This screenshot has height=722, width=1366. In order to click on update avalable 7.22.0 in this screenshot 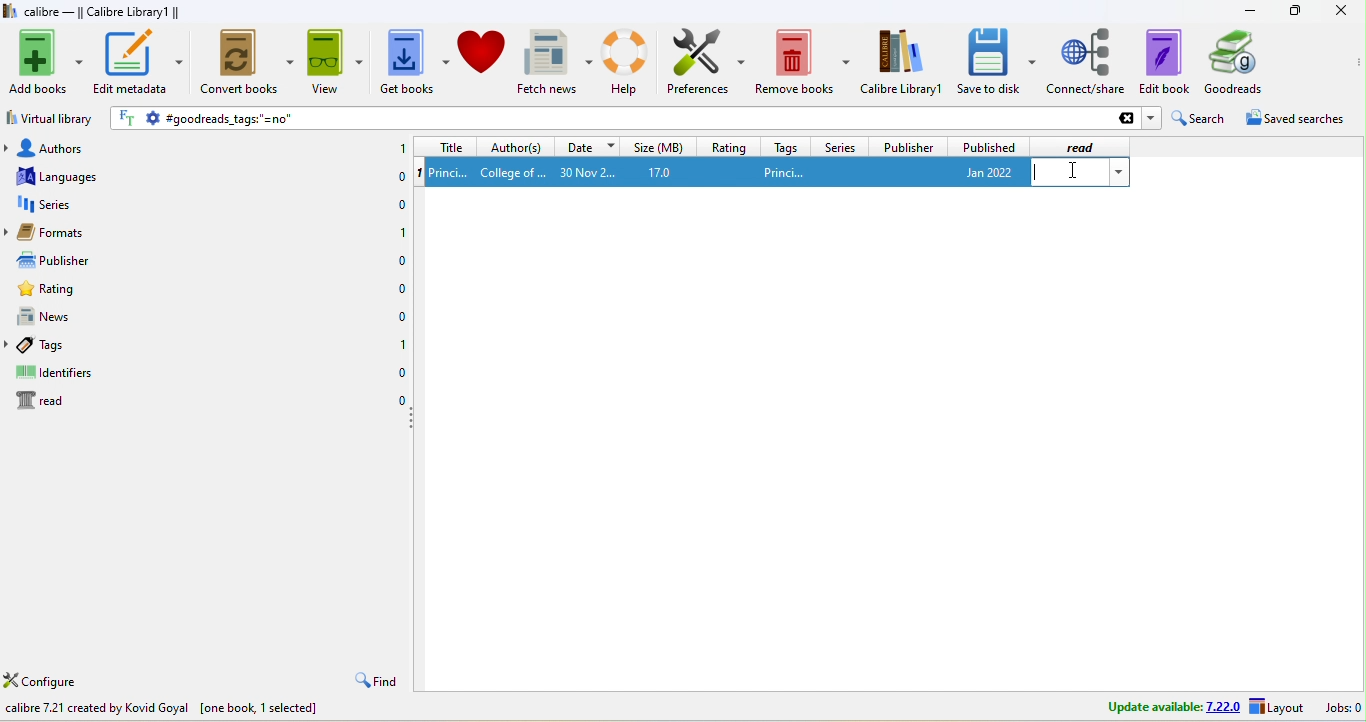, I will do `click(1168, 707)`.